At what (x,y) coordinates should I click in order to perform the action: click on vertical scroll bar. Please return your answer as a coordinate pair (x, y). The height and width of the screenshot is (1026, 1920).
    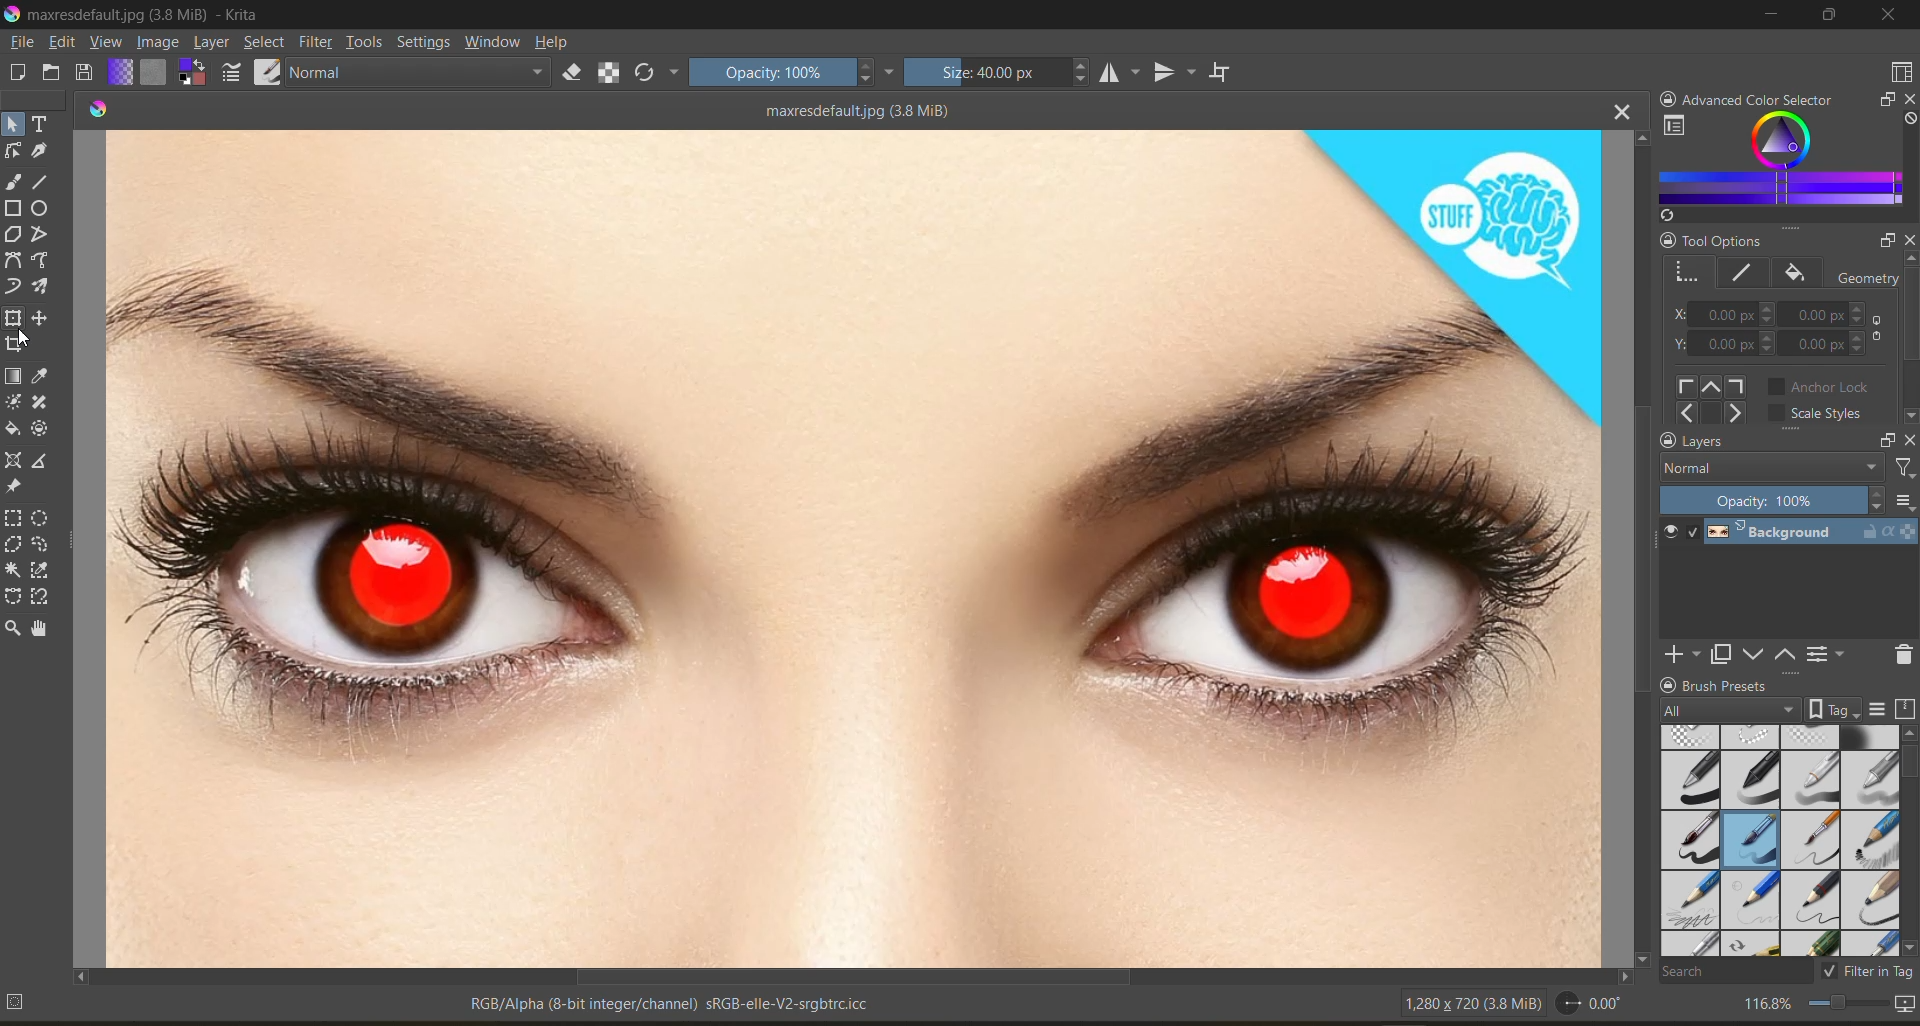
    Looking at the image, I should click on (1637, 546).